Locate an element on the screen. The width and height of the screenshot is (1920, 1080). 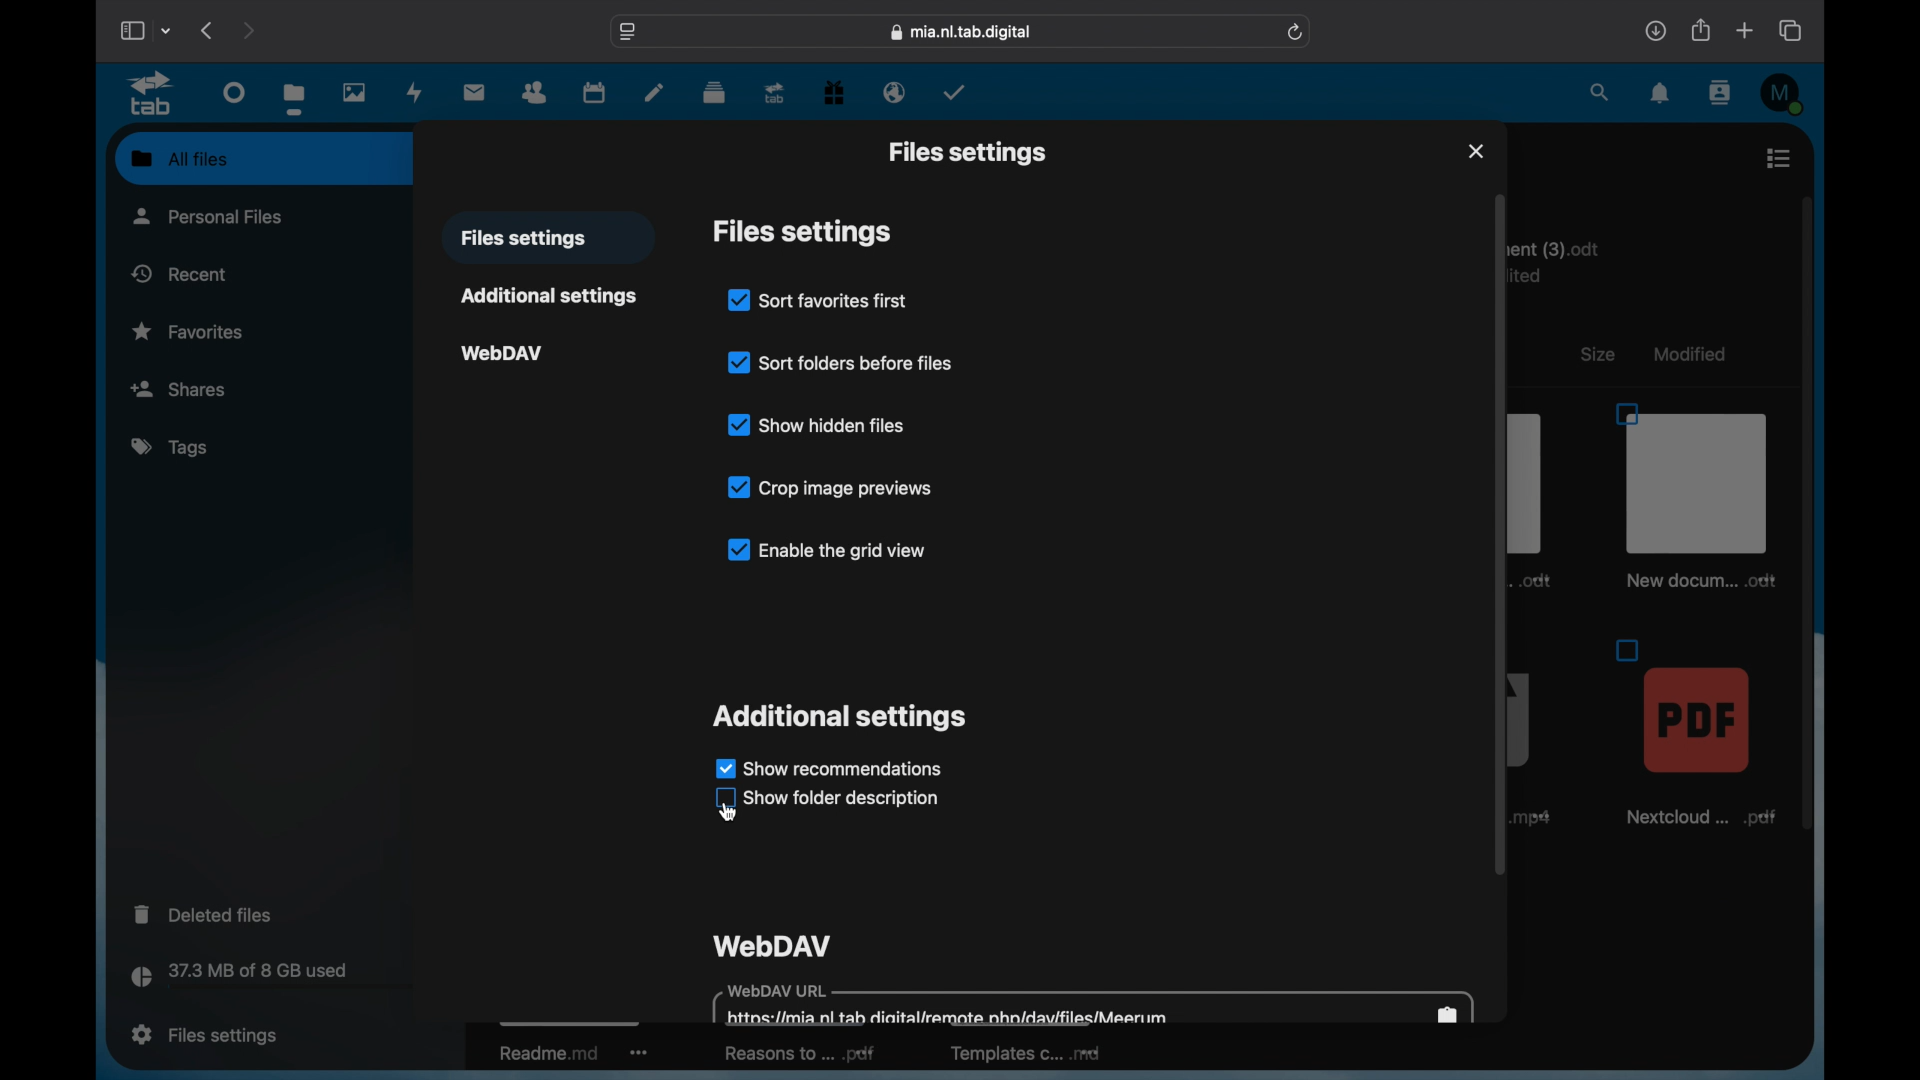
show tab overview is located at coordinates (1792, 30).